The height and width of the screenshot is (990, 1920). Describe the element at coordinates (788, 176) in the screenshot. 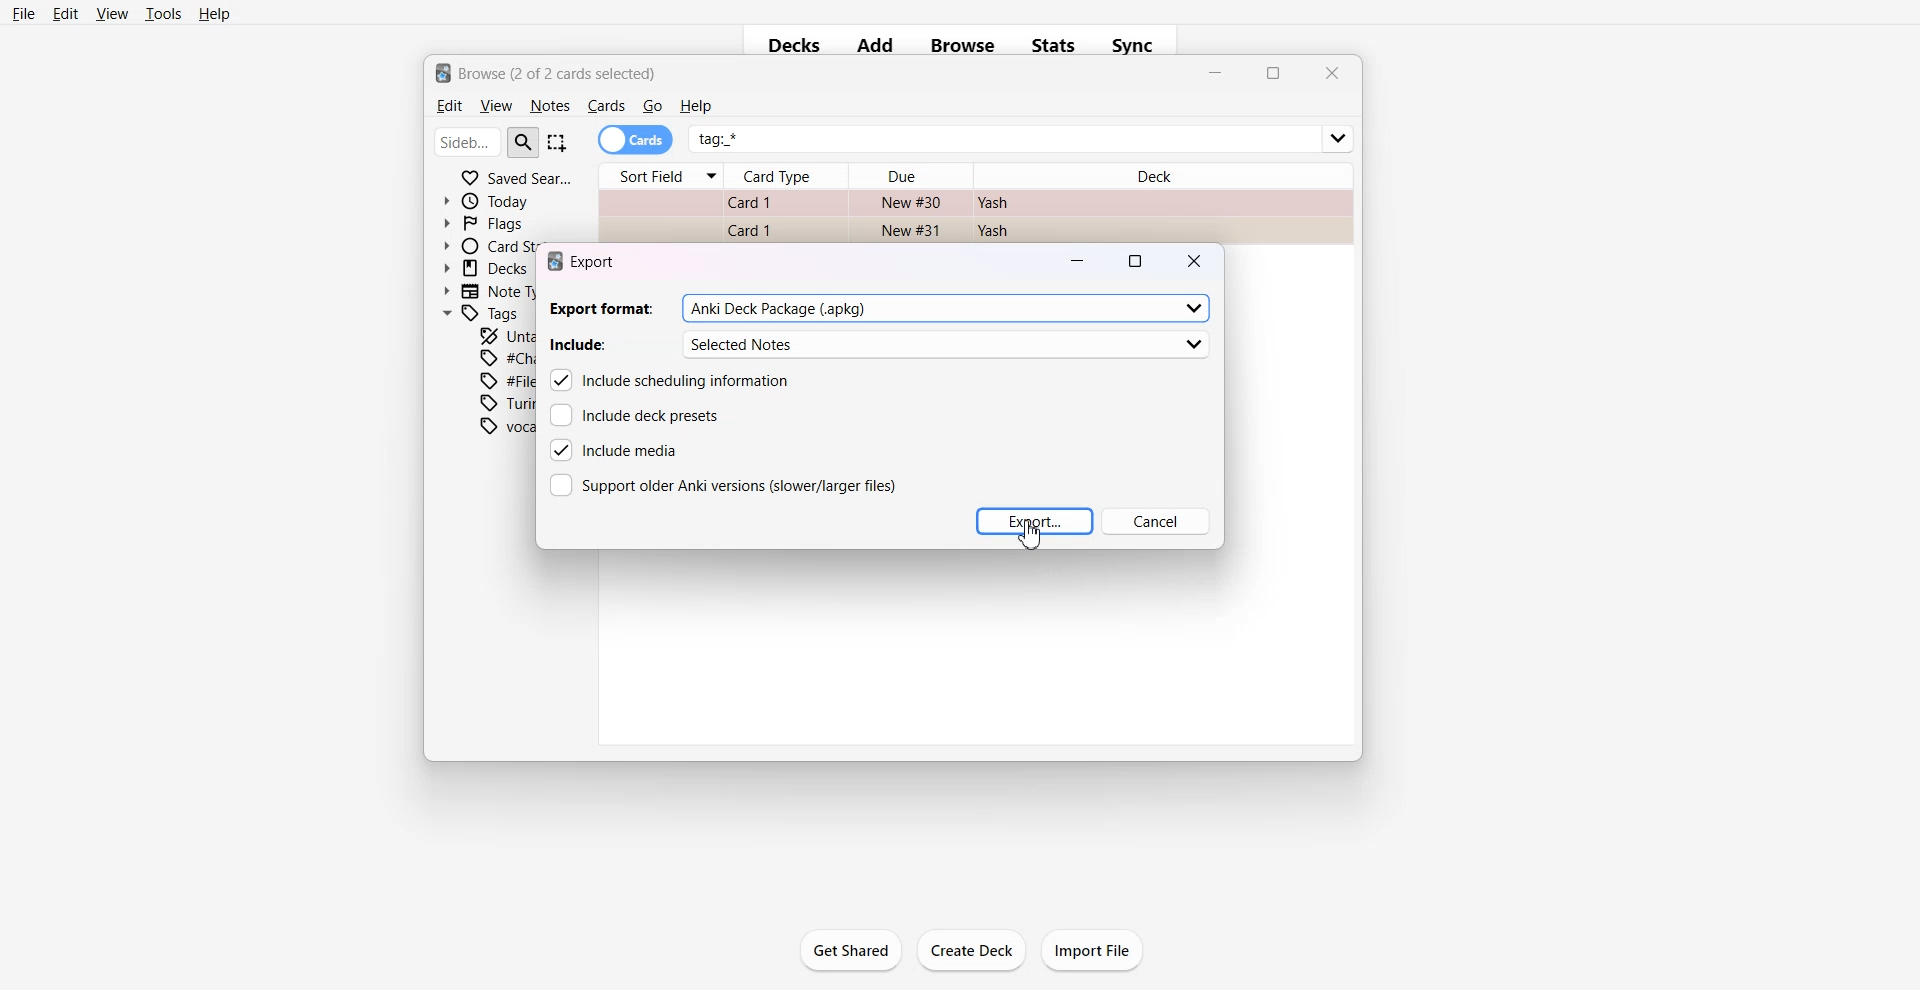

I see `Card Type` at that location.